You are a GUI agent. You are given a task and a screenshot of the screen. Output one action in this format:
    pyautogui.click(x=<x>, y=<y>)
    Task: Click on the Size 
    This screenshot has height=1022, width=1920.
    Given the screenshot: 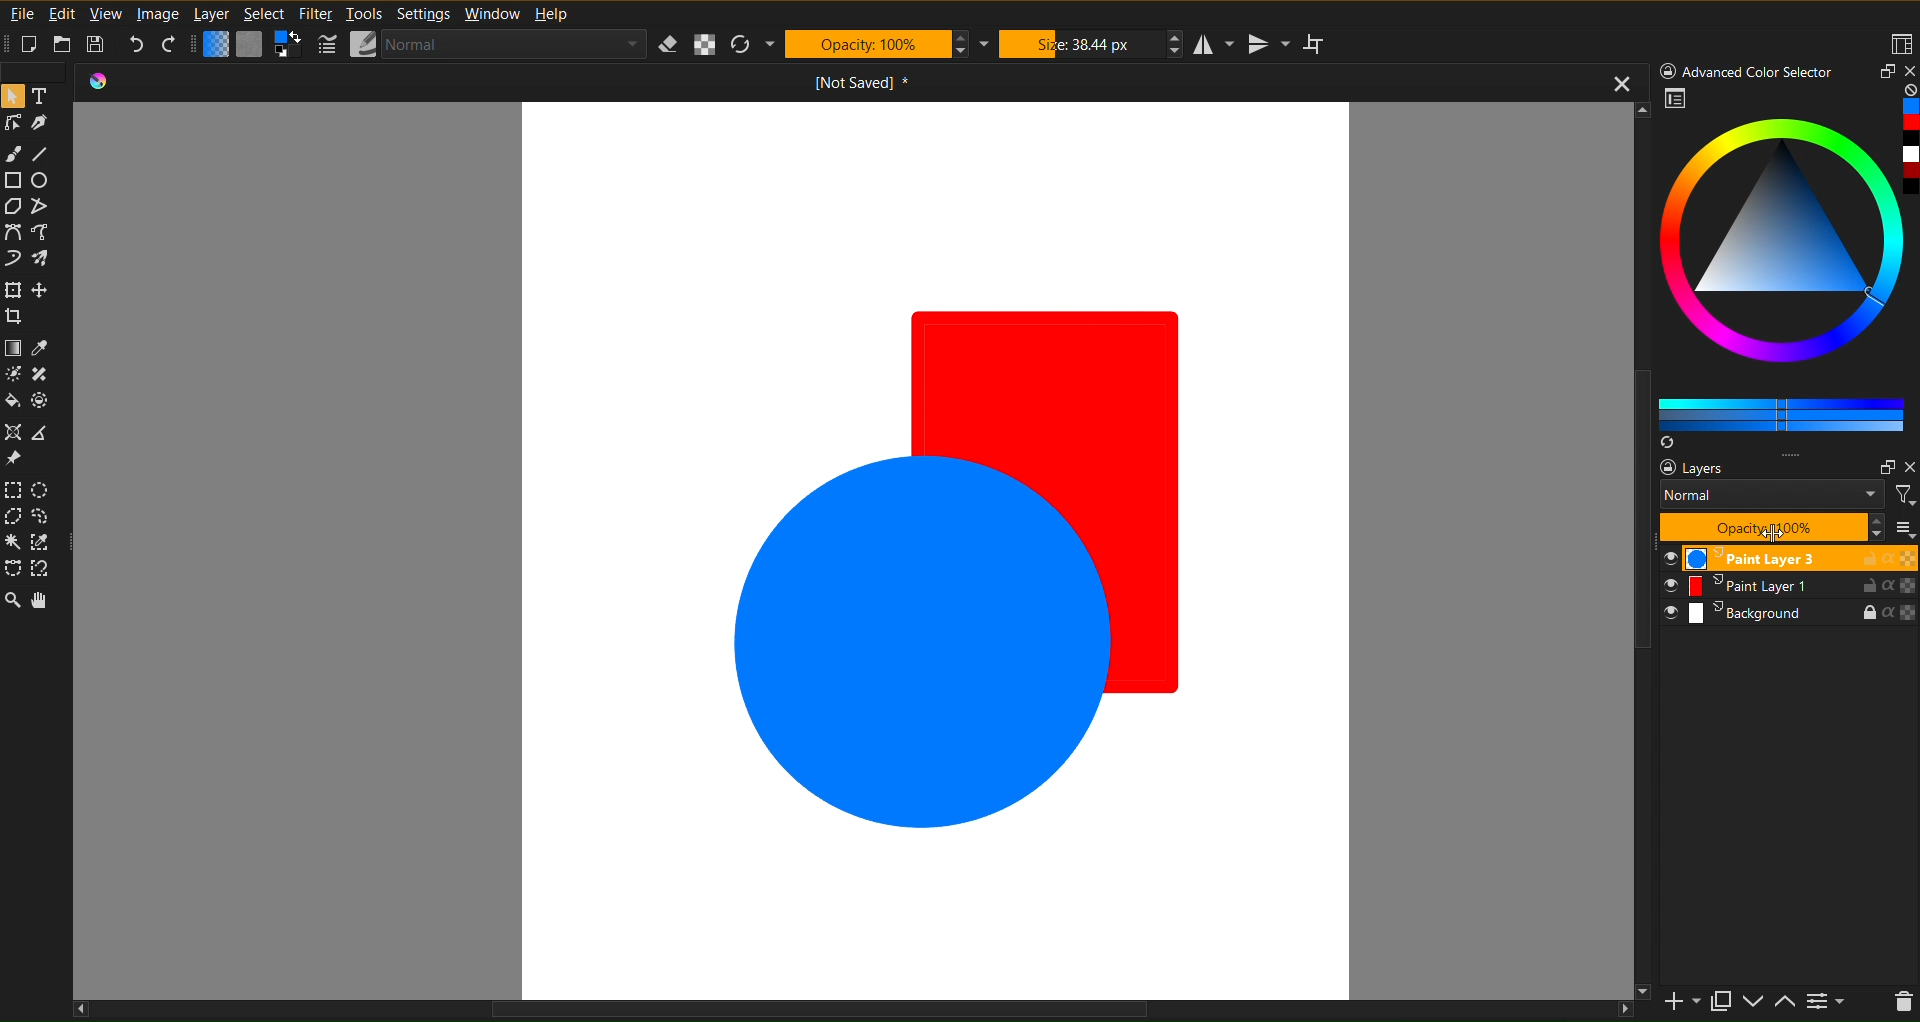 What is the action you would take?
    pyautogui.click(x=1079, y=44)
    